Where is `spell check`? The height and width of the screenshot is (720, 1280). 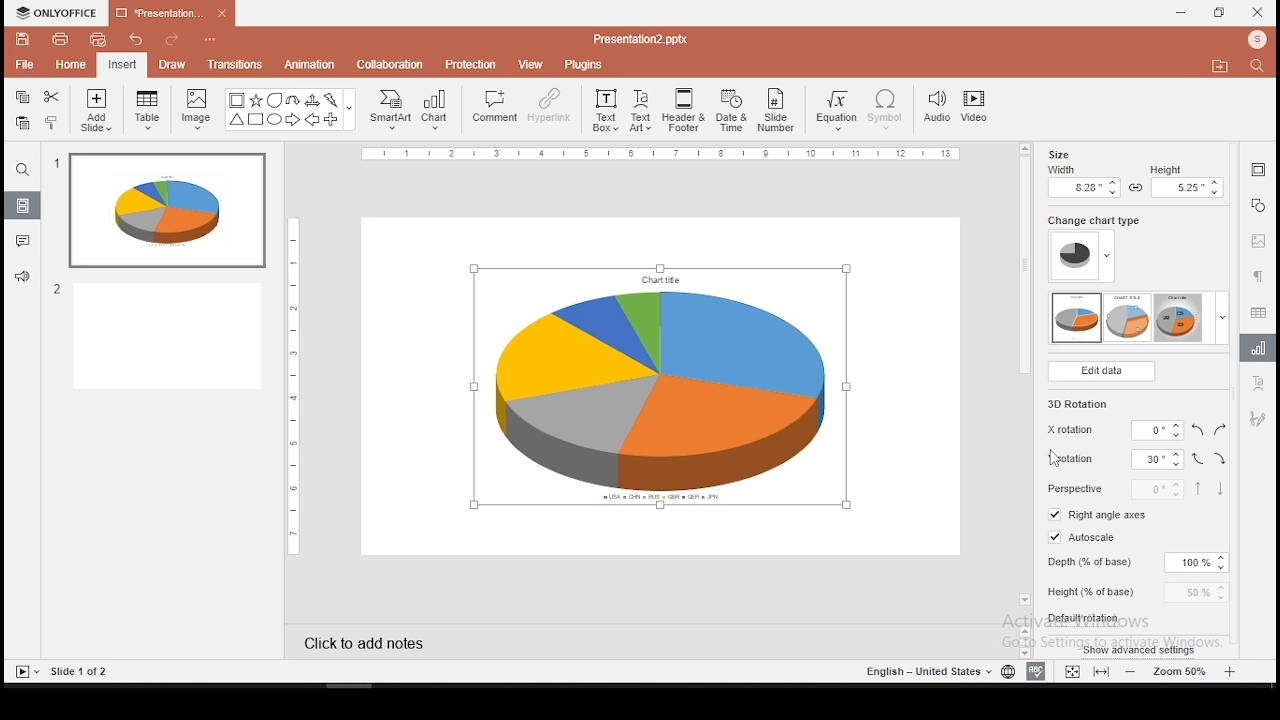 spell check is located at coordinates (1035, 671).